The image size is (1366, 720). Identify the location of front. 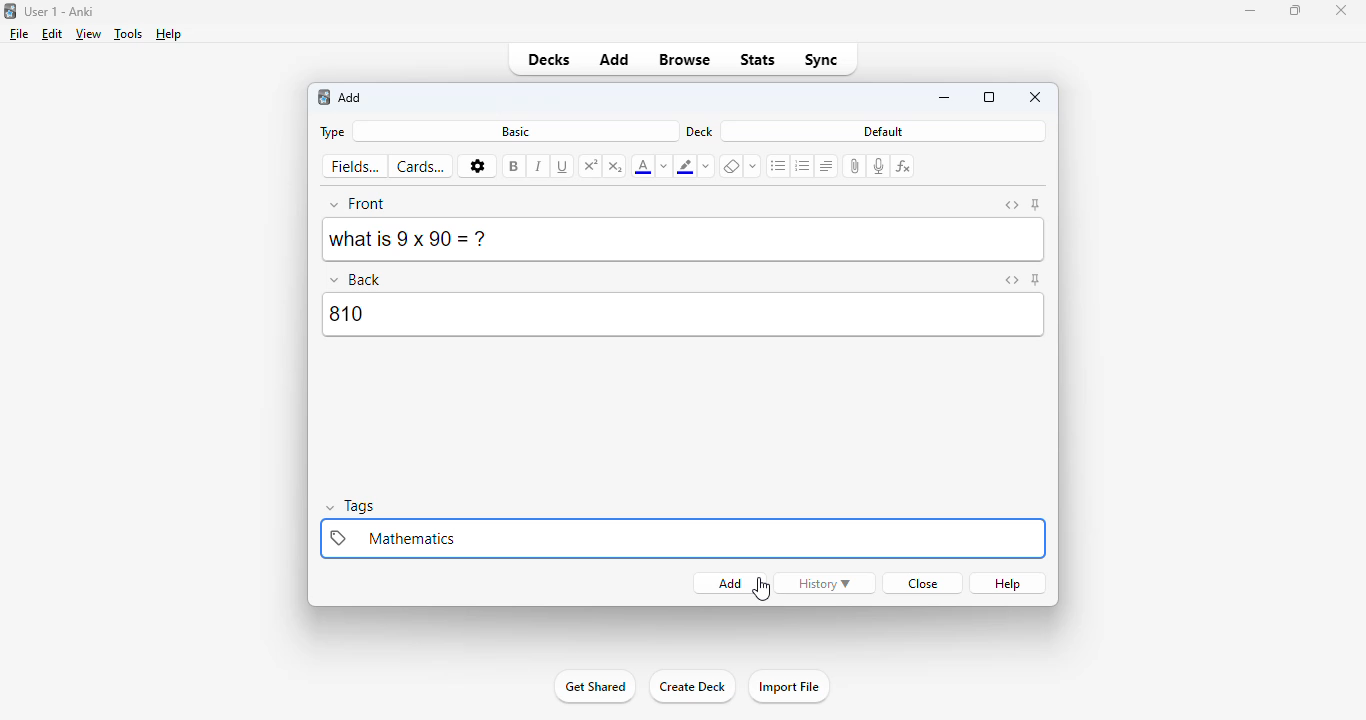
(359, 204).